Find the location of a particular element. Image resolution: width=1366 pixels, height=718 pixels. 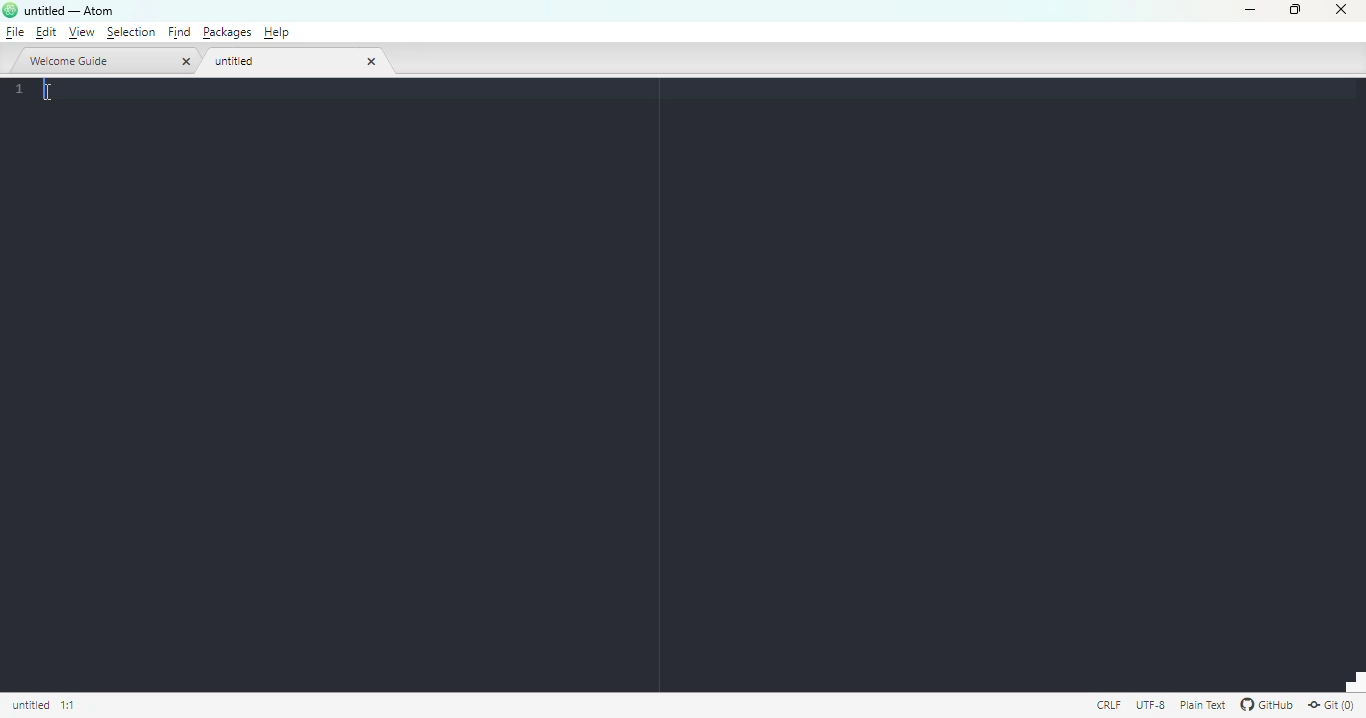

line 1, column 1 is located at coordinates (70, 705).